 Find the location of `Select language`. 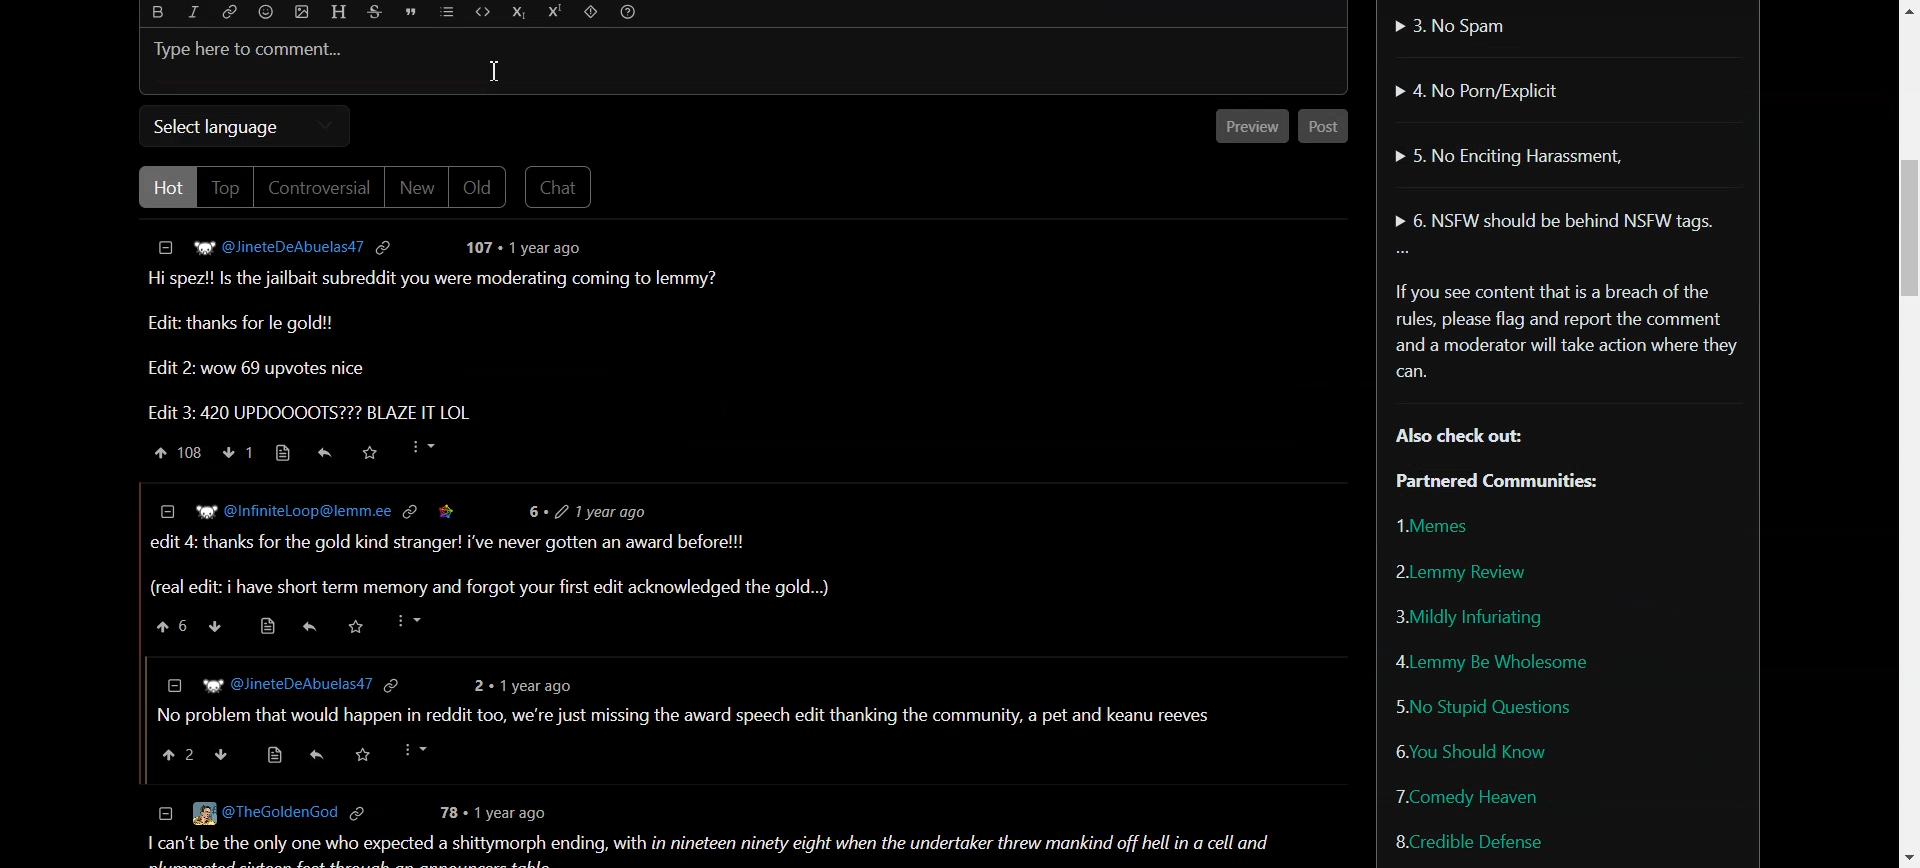

Select language is located at coordinates (246, 123).